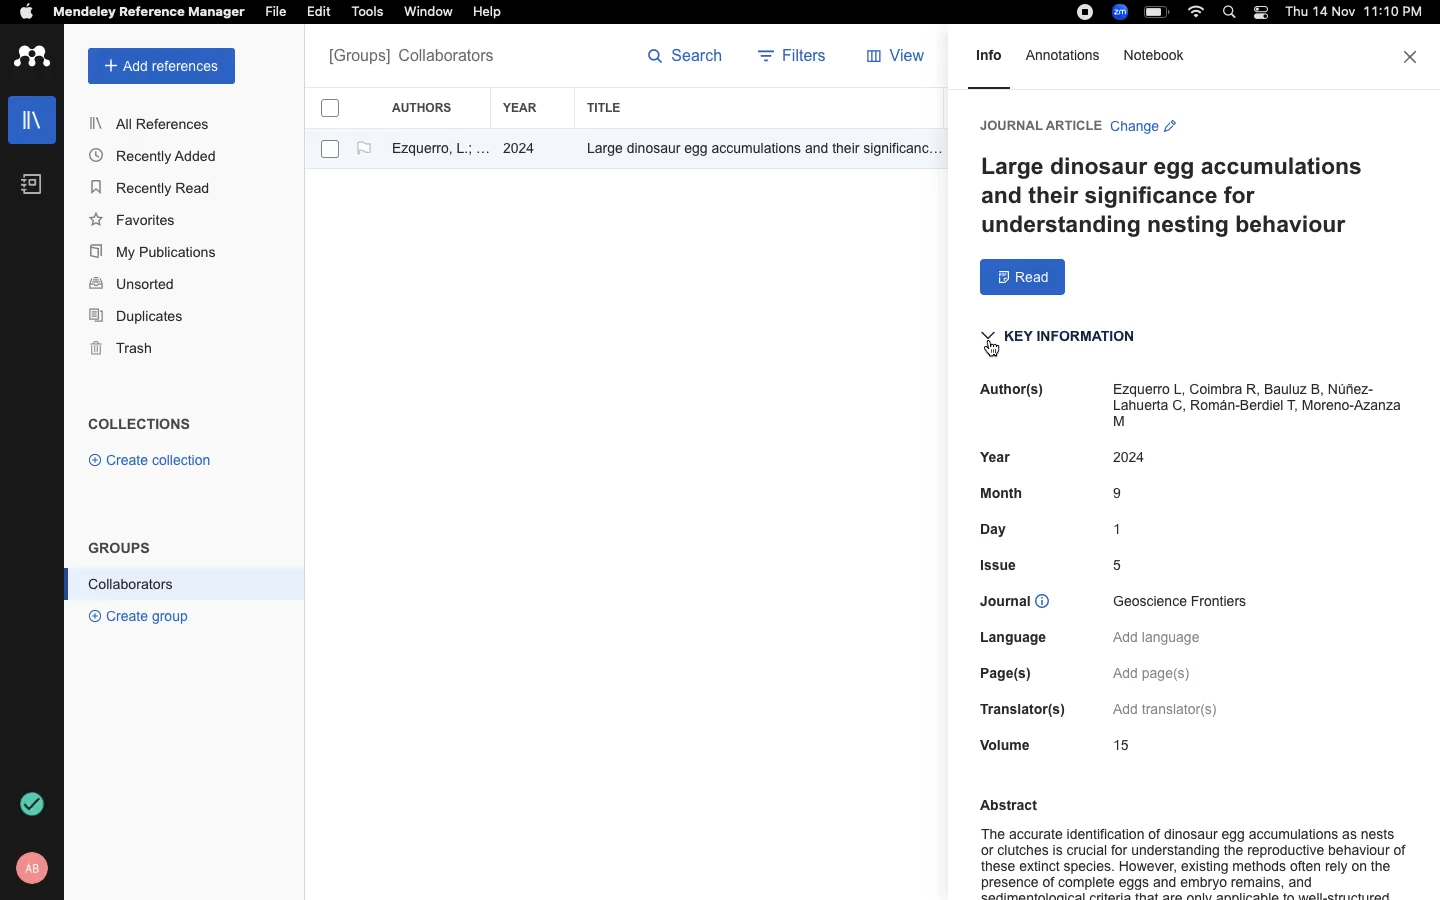  What do you see at coordinates (1121, 494) in the screenshot?
I see `9` at bounding box center [1121, 494].